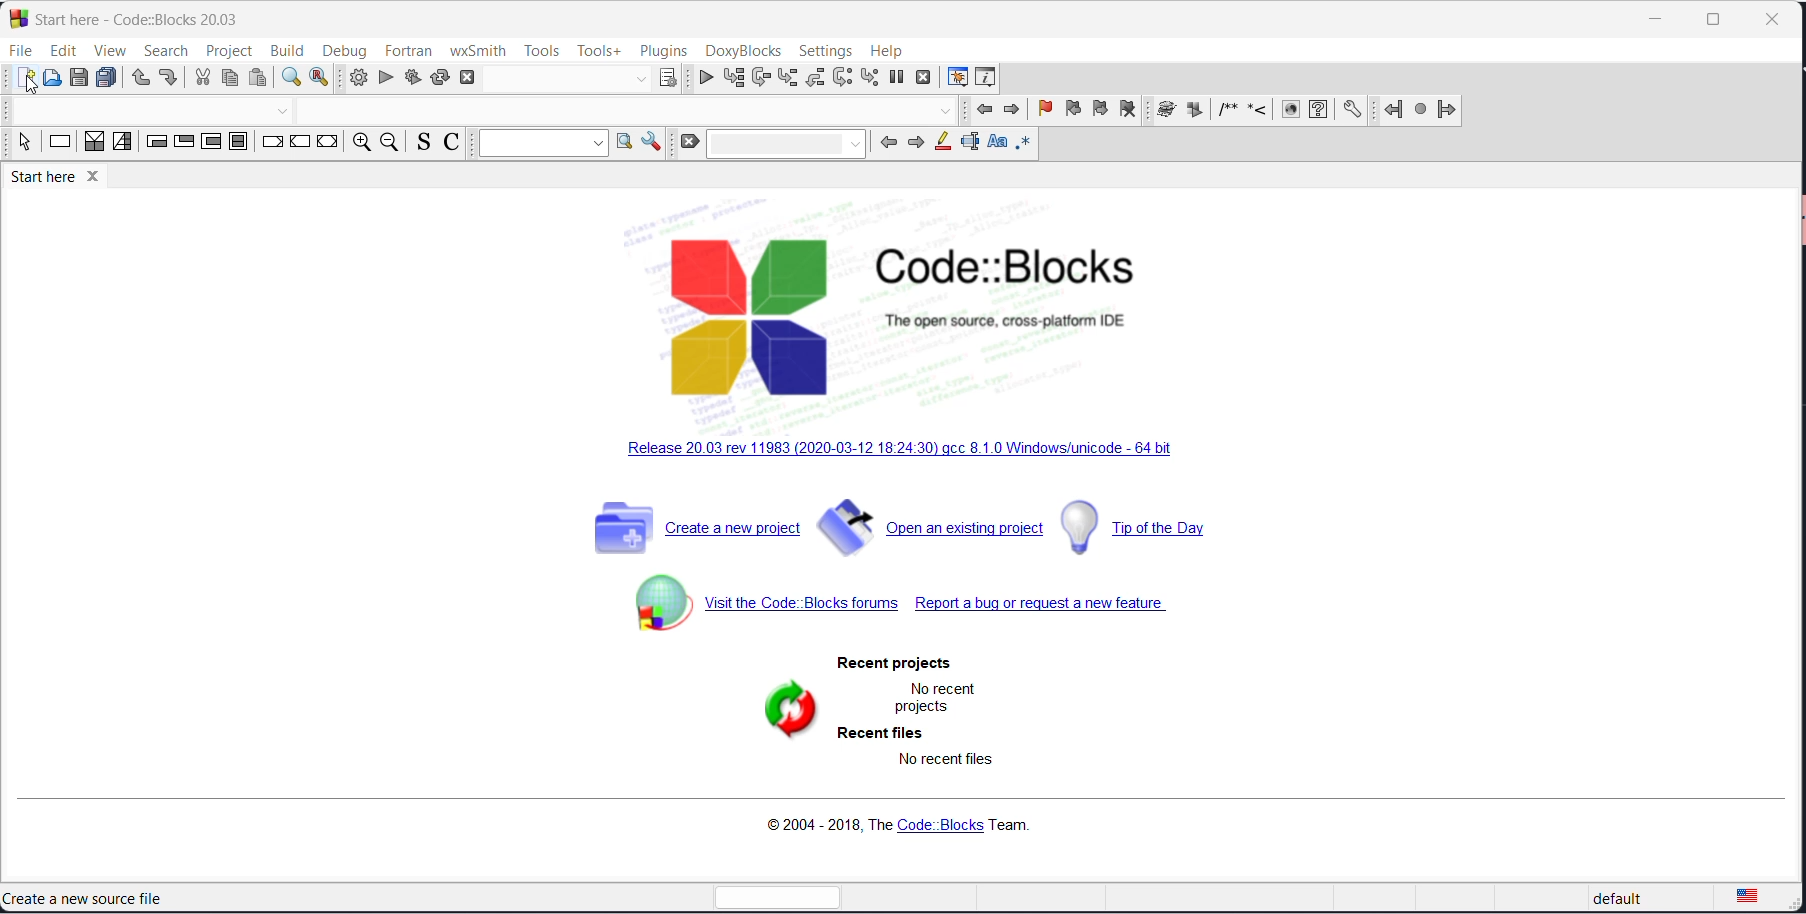 This screenshot has width=1806, height=914. Describe the element at coordinates (284, 112) in the screenshot. I see `dropdown button` at that location.